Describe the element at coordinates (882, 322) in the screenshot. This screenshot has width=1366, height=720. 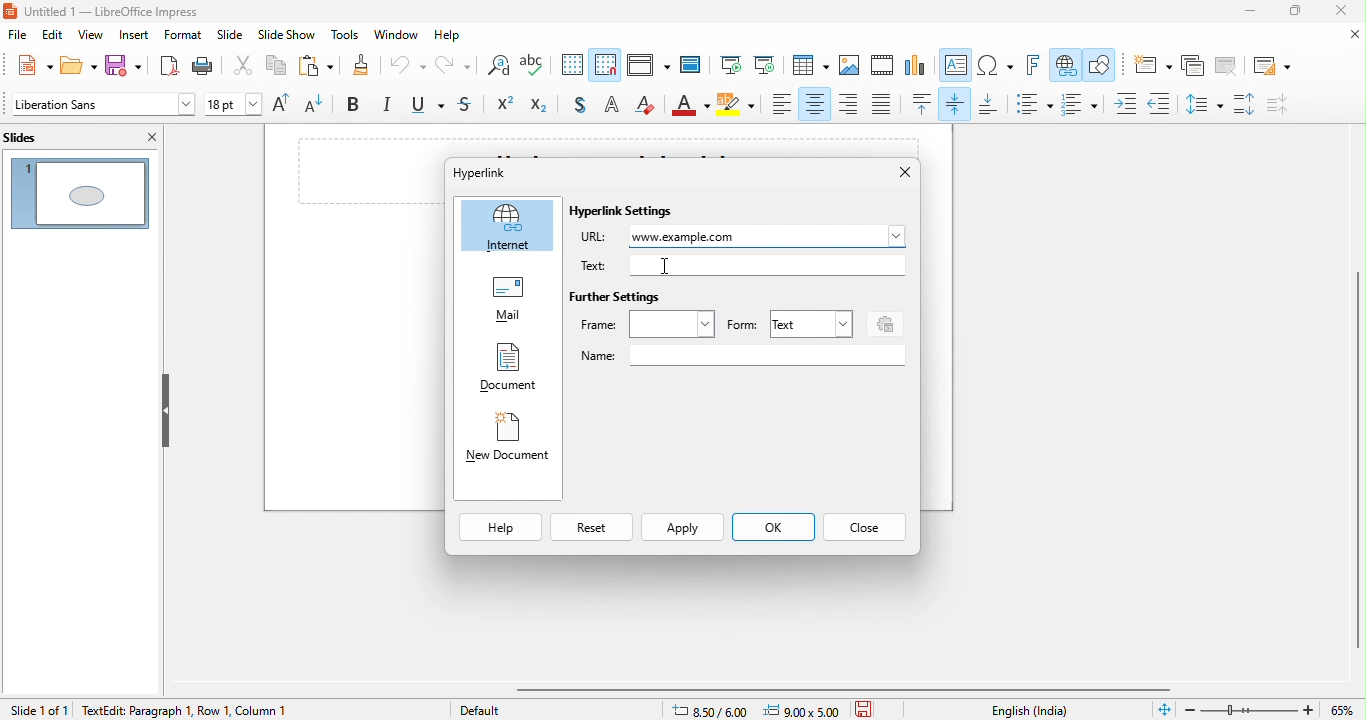
I see `events` at that location.